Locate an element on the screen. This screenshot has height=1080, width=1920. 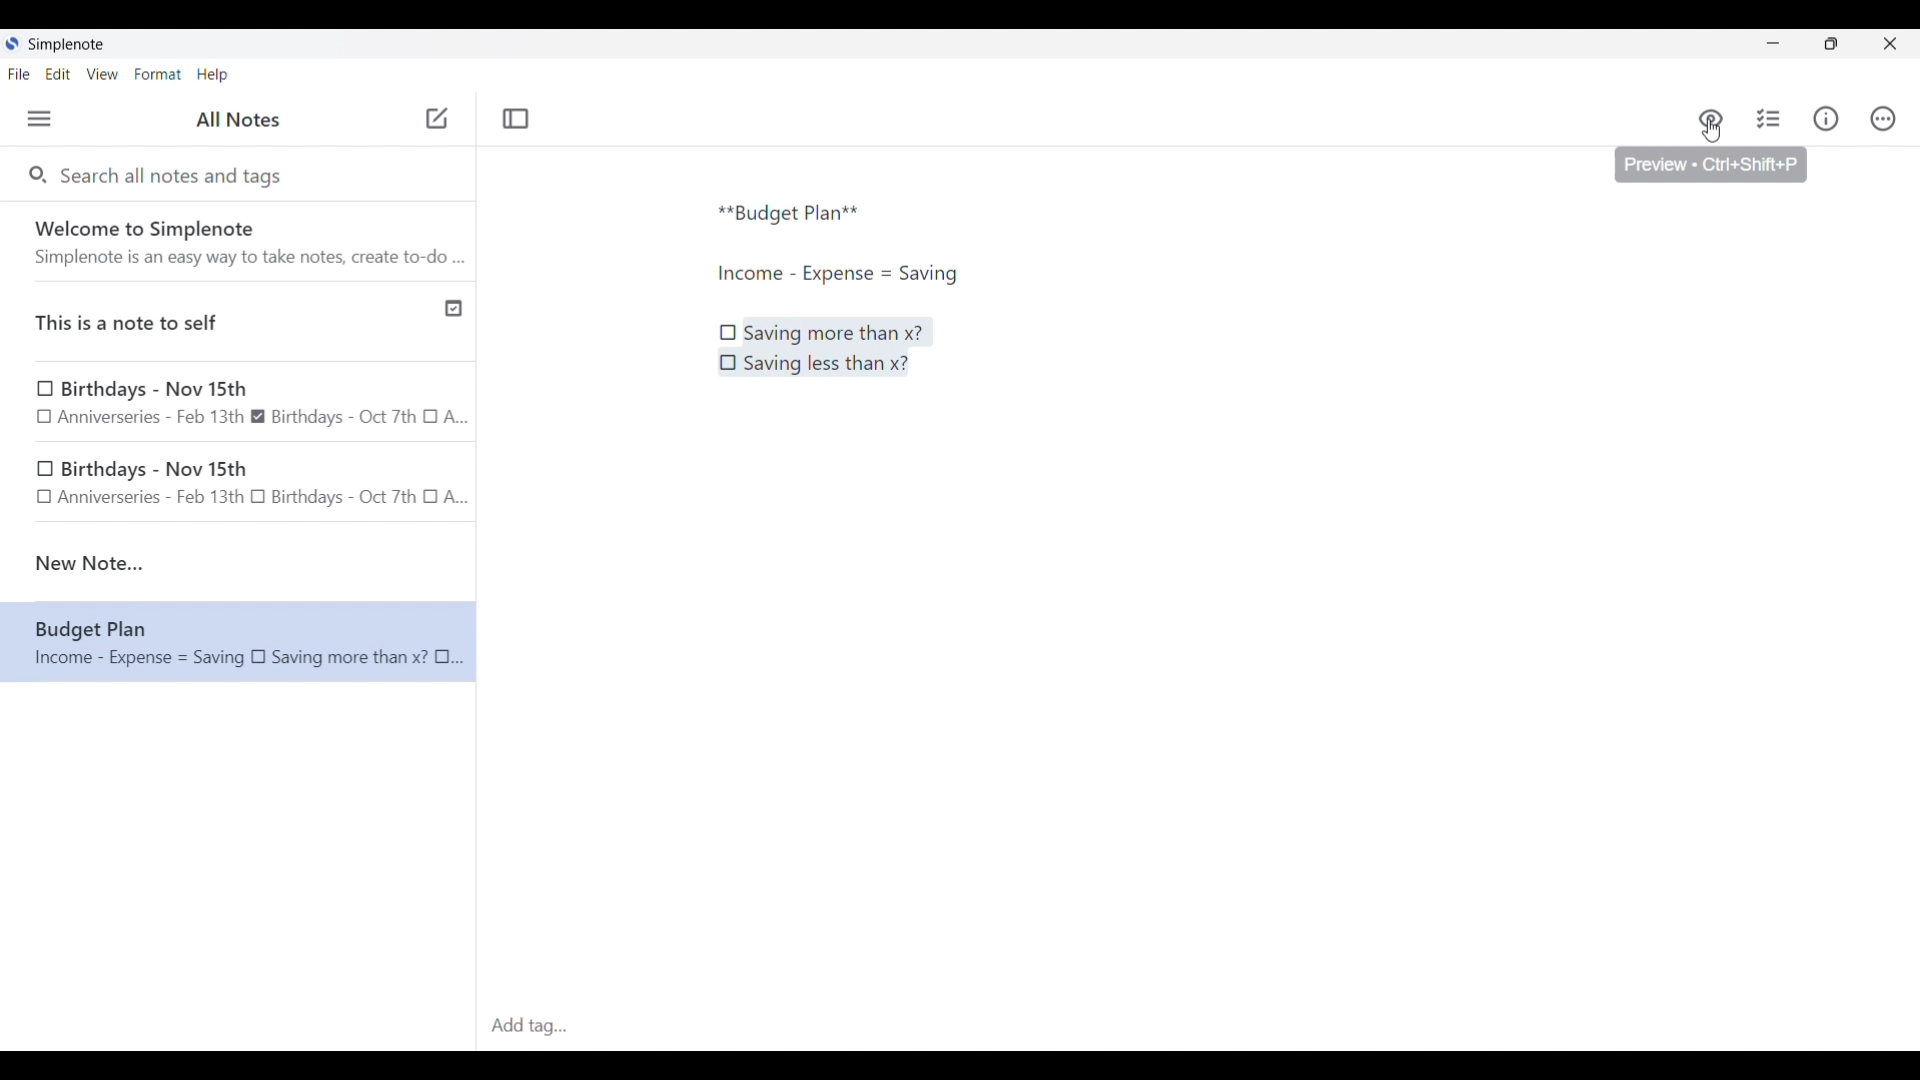
Title of left side panel is located at coordinates (238, 120).